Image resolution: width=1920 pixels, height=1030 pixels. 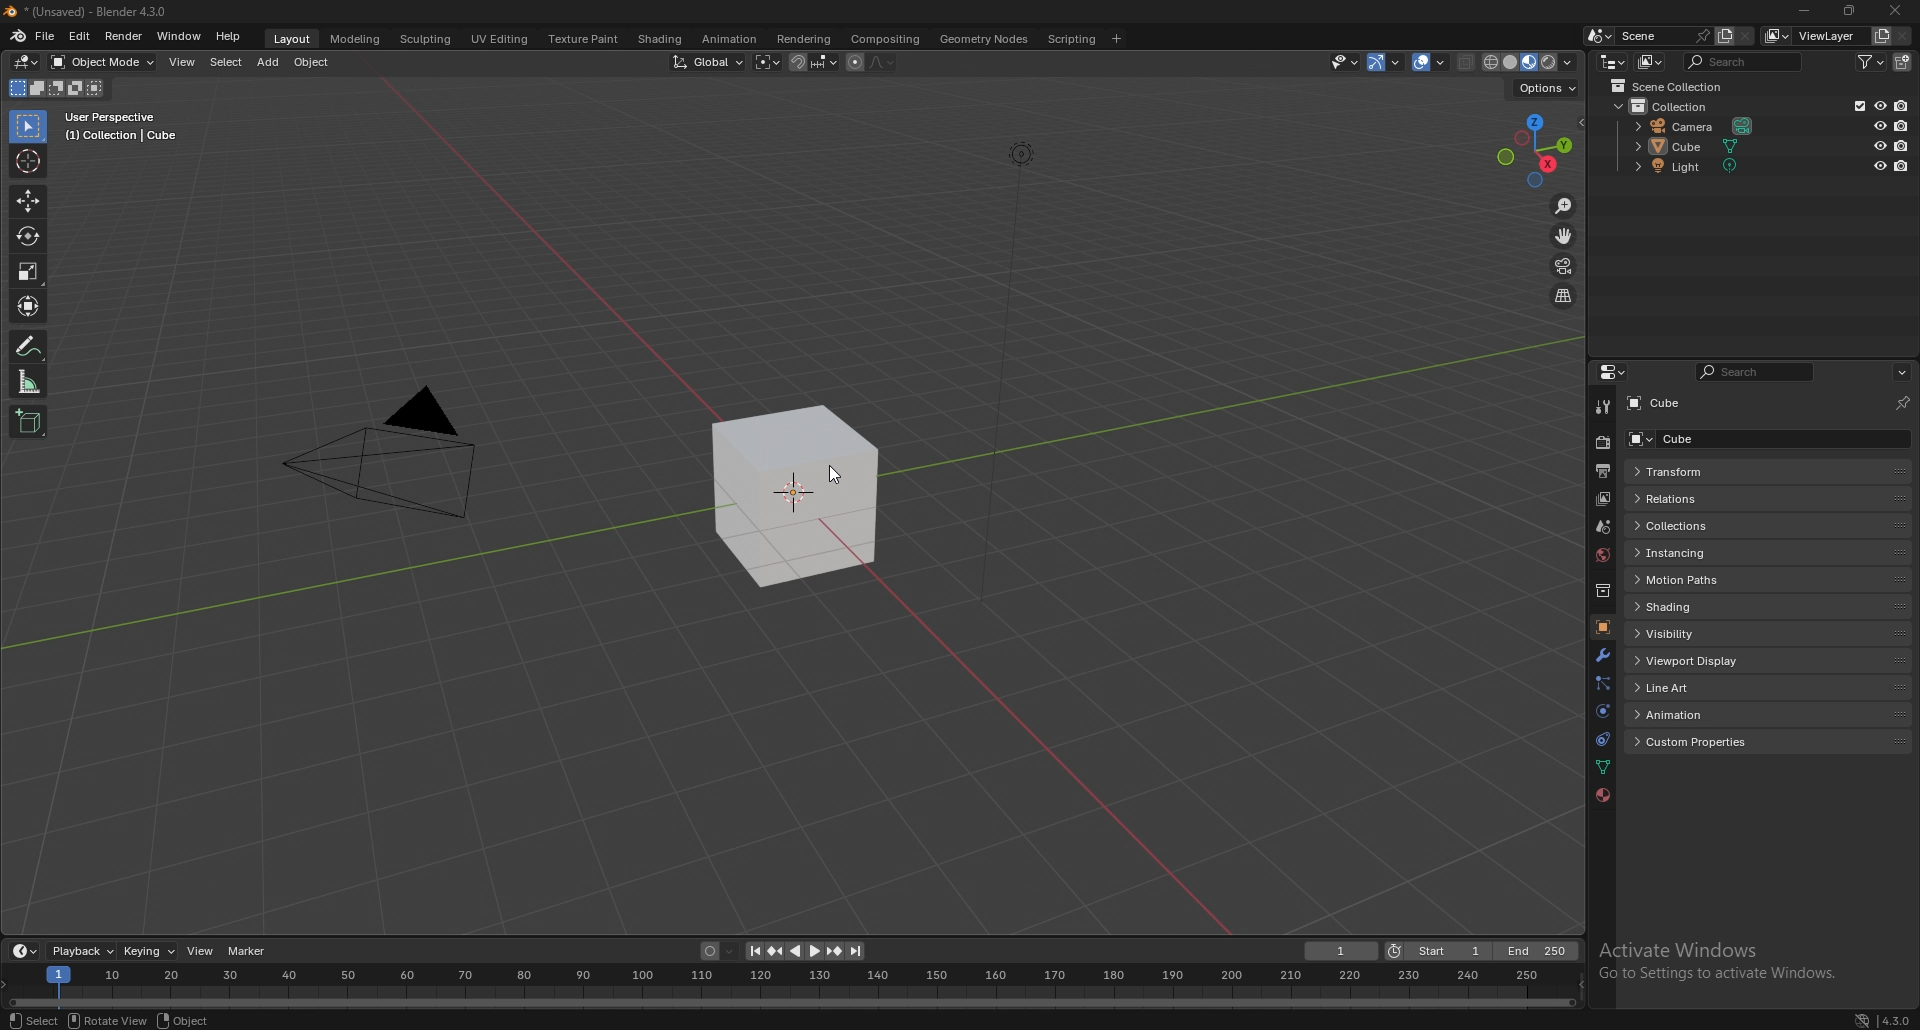 I want to click on view layer, so click(x=1813, y=36).